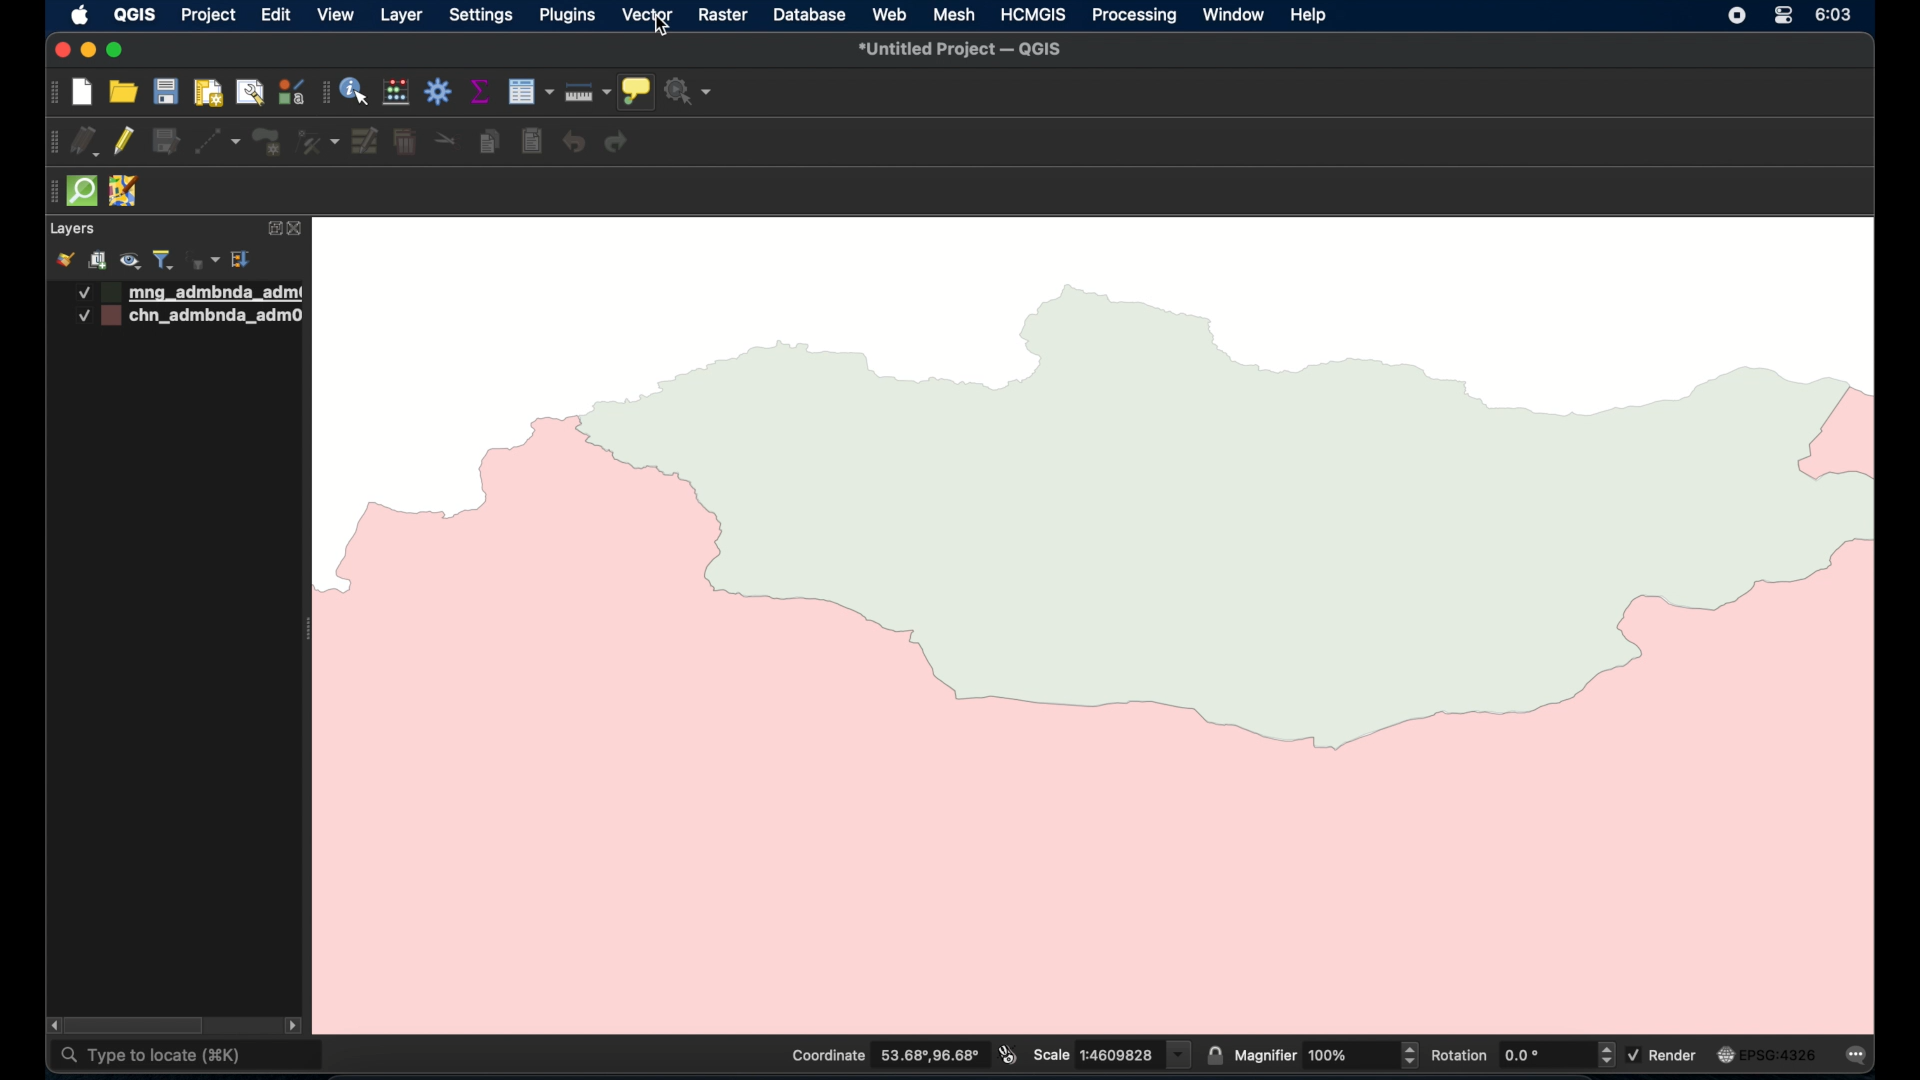  What do you see at coordinates (954, 16) in the screenshot?
I see `mesh` at bounding box center [954, 16].